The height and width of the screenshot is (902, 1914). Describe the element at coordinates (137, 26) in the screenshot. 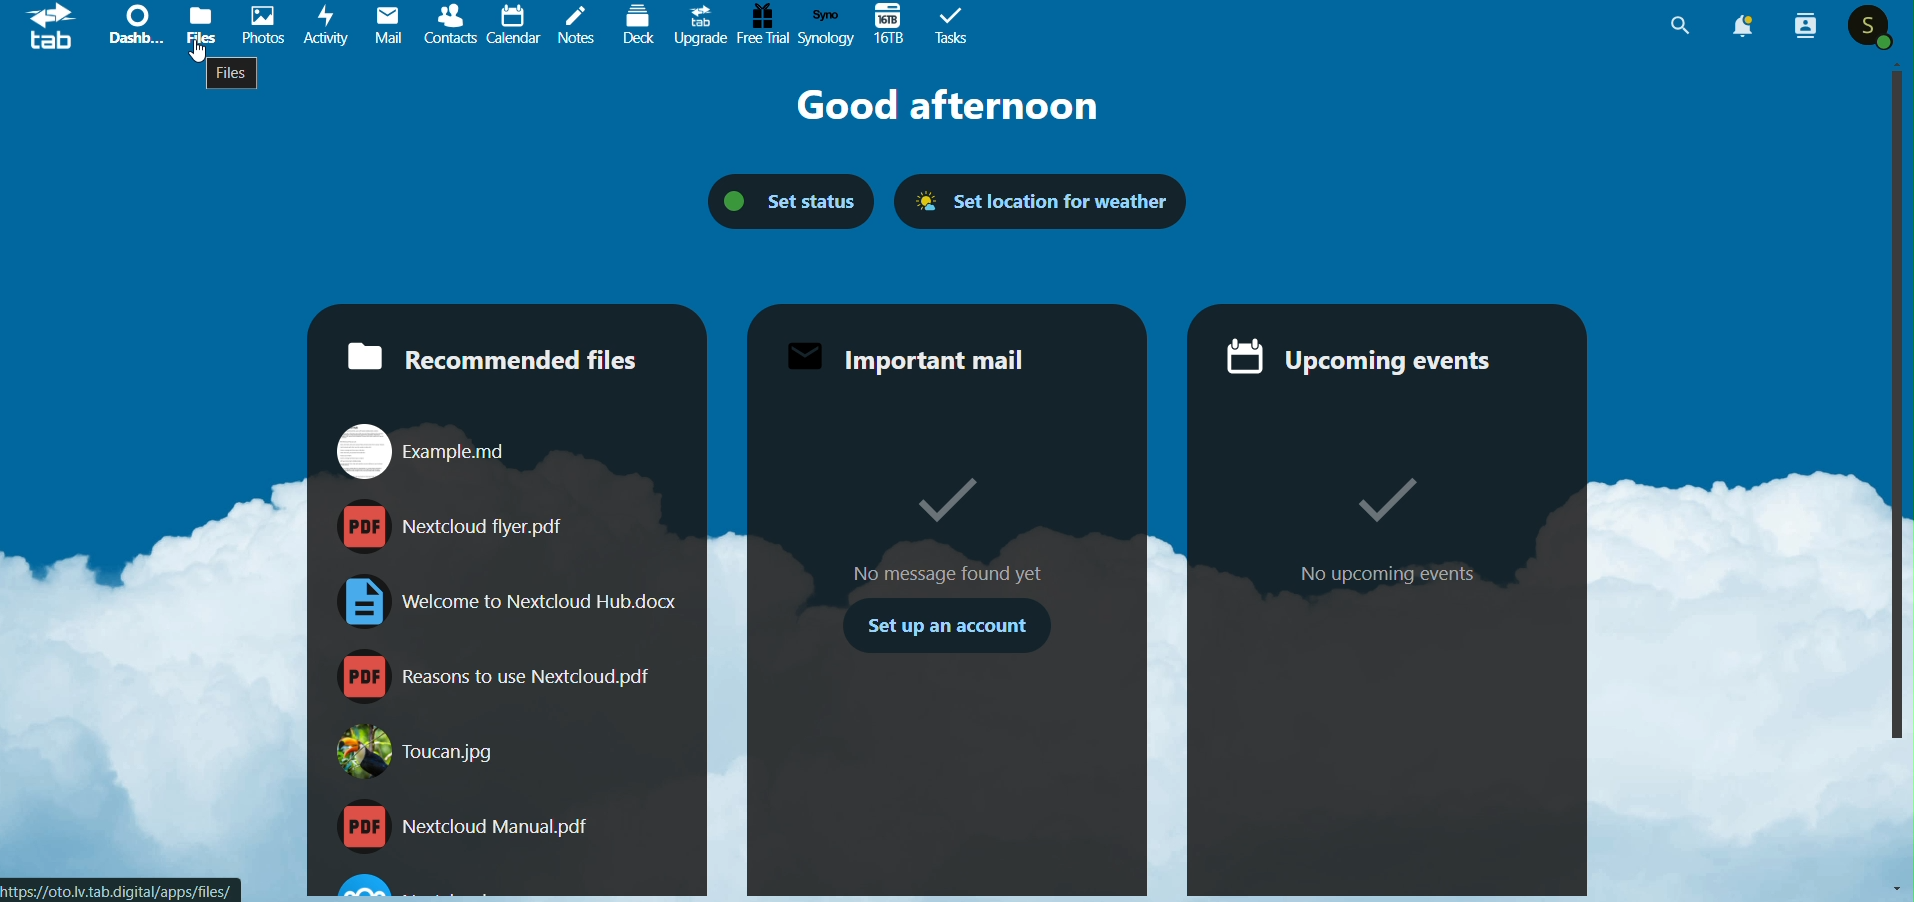

I see `Dashboard` at that location.